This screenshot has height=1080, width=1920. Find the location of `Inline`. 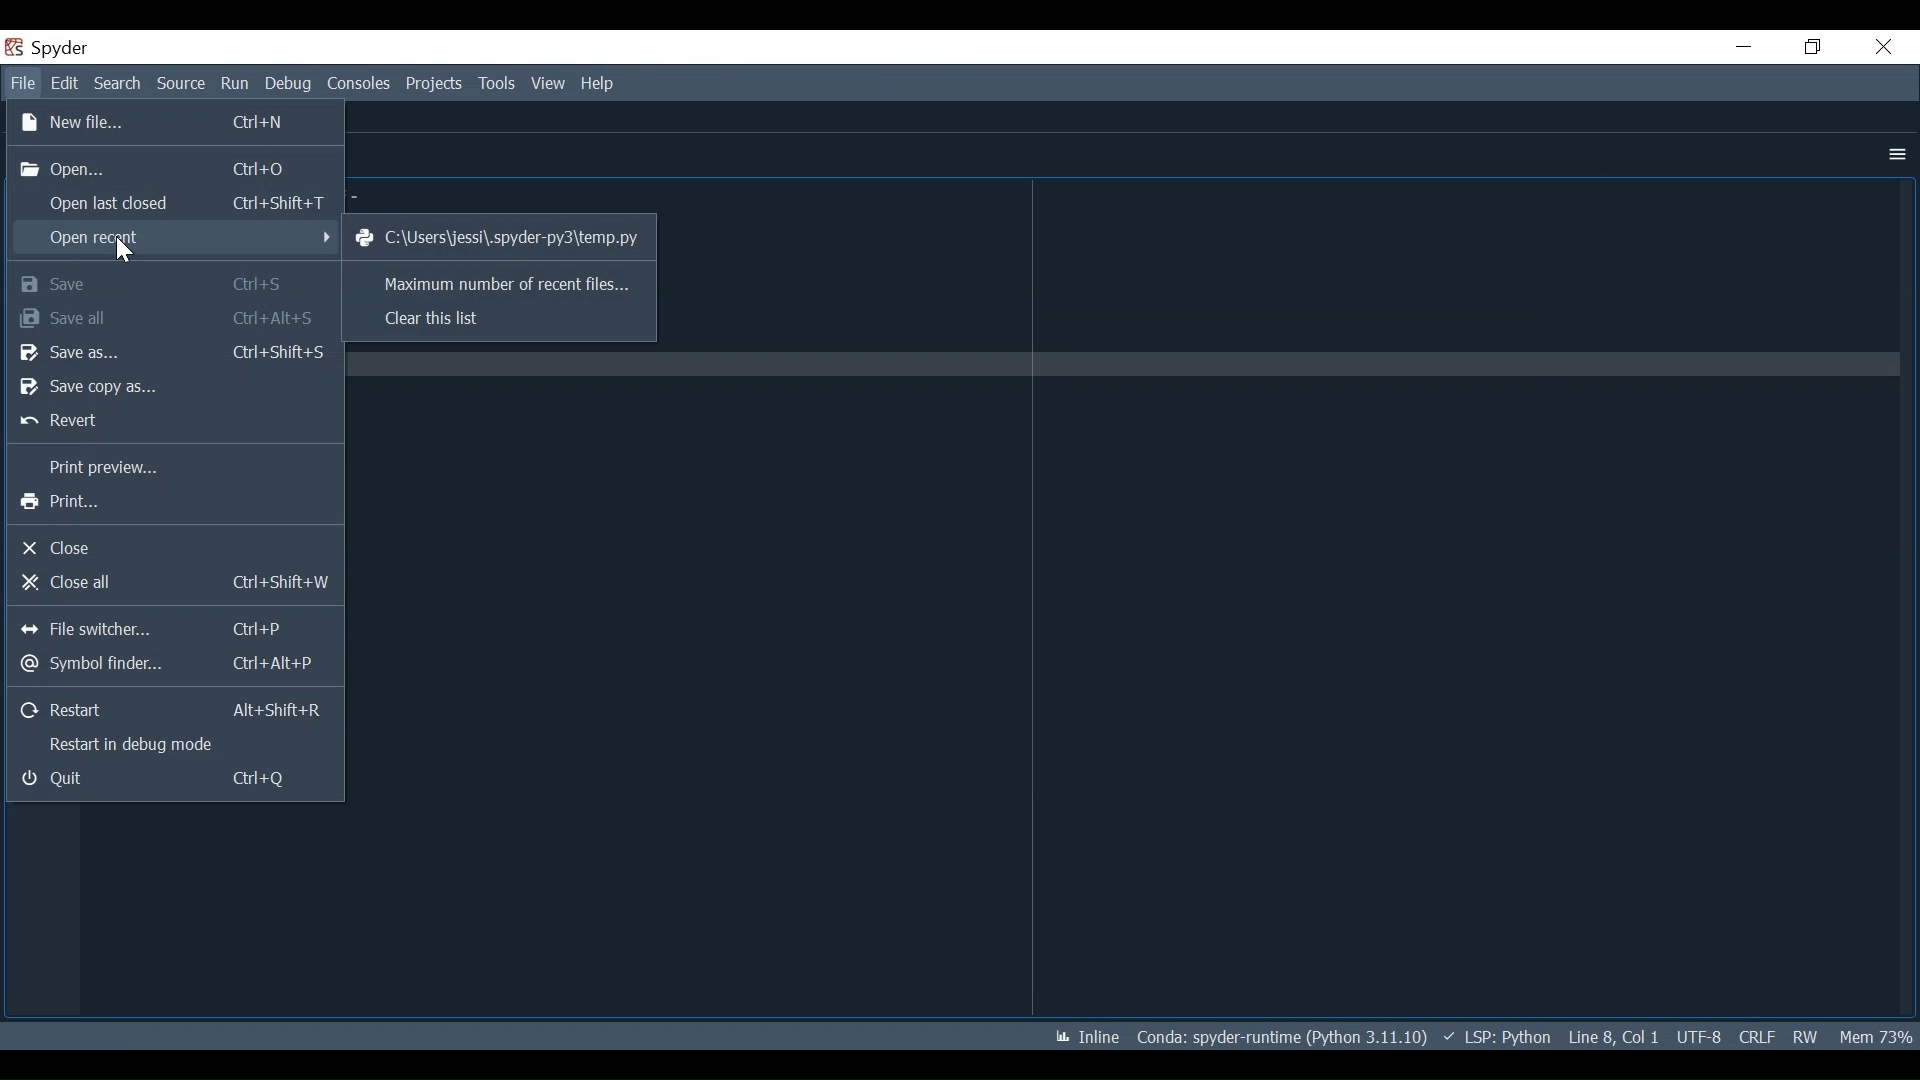

Inline is located at coordinates (1083, 1035).